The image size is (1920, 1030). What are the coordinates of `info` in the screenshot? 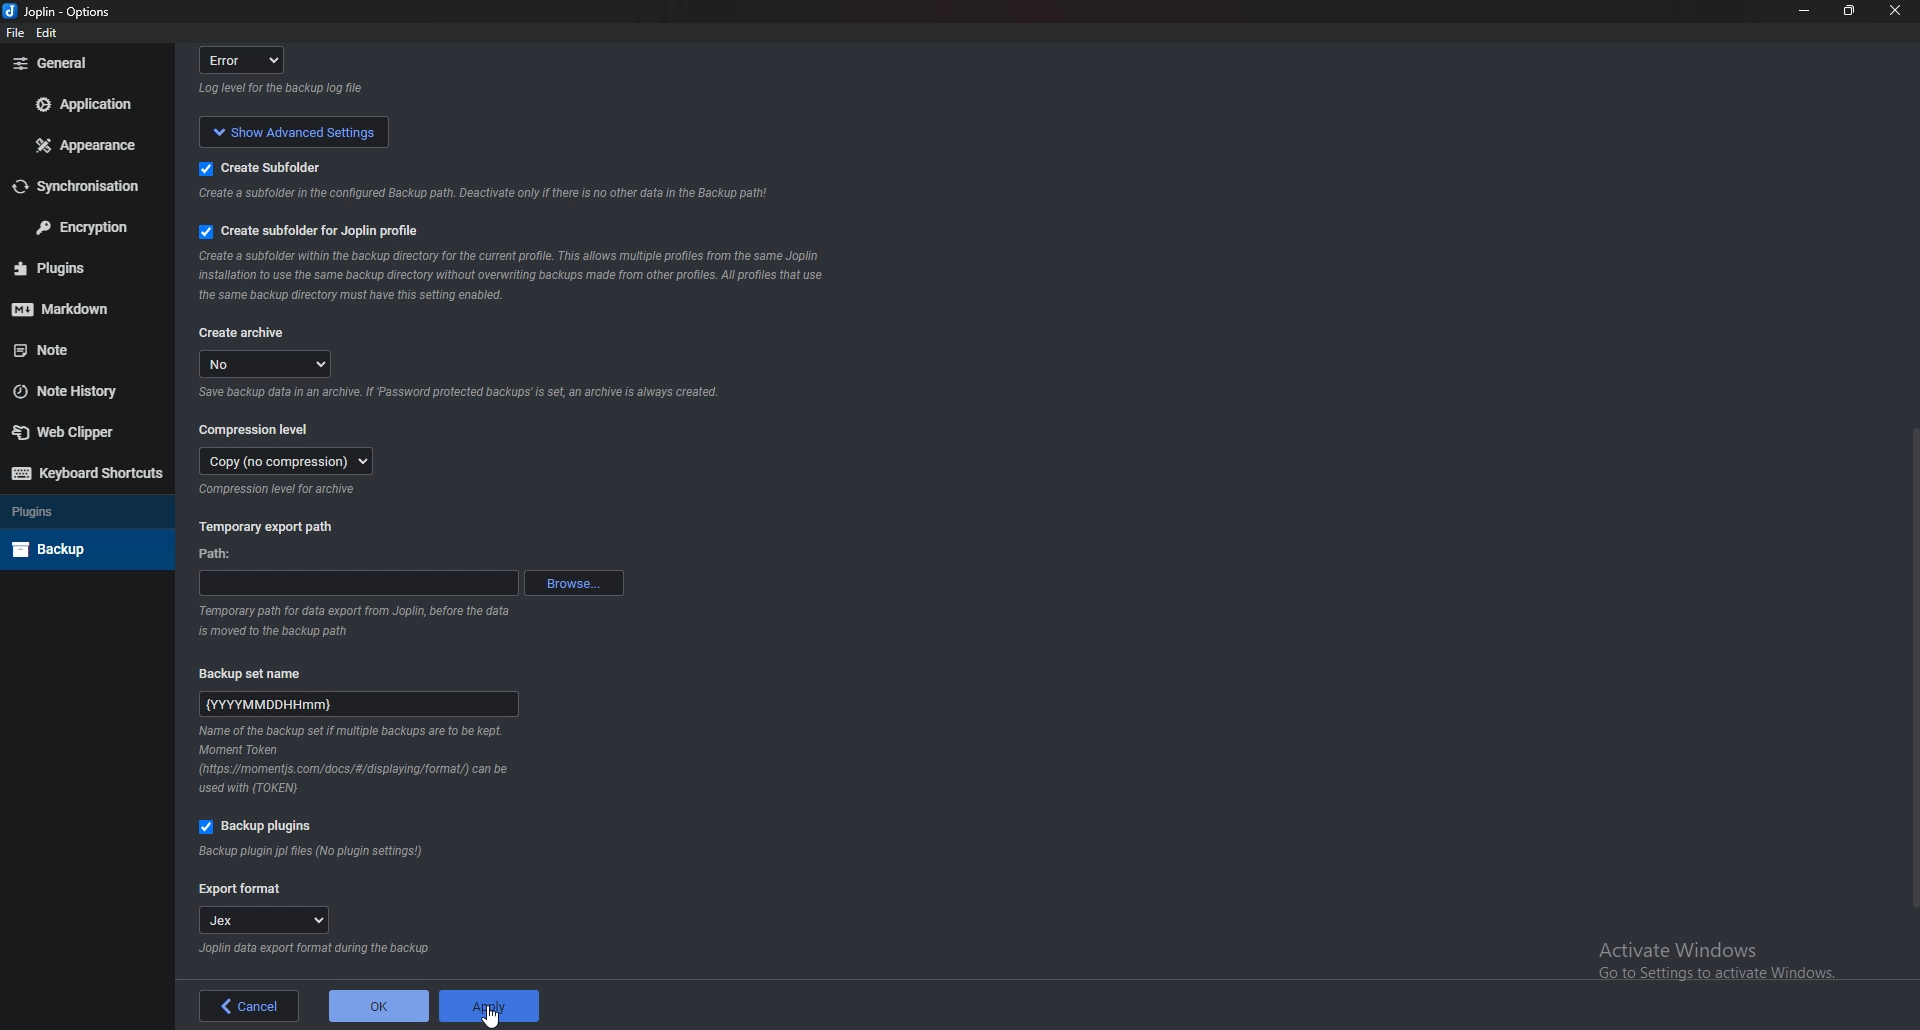 It's located at (459, 394).